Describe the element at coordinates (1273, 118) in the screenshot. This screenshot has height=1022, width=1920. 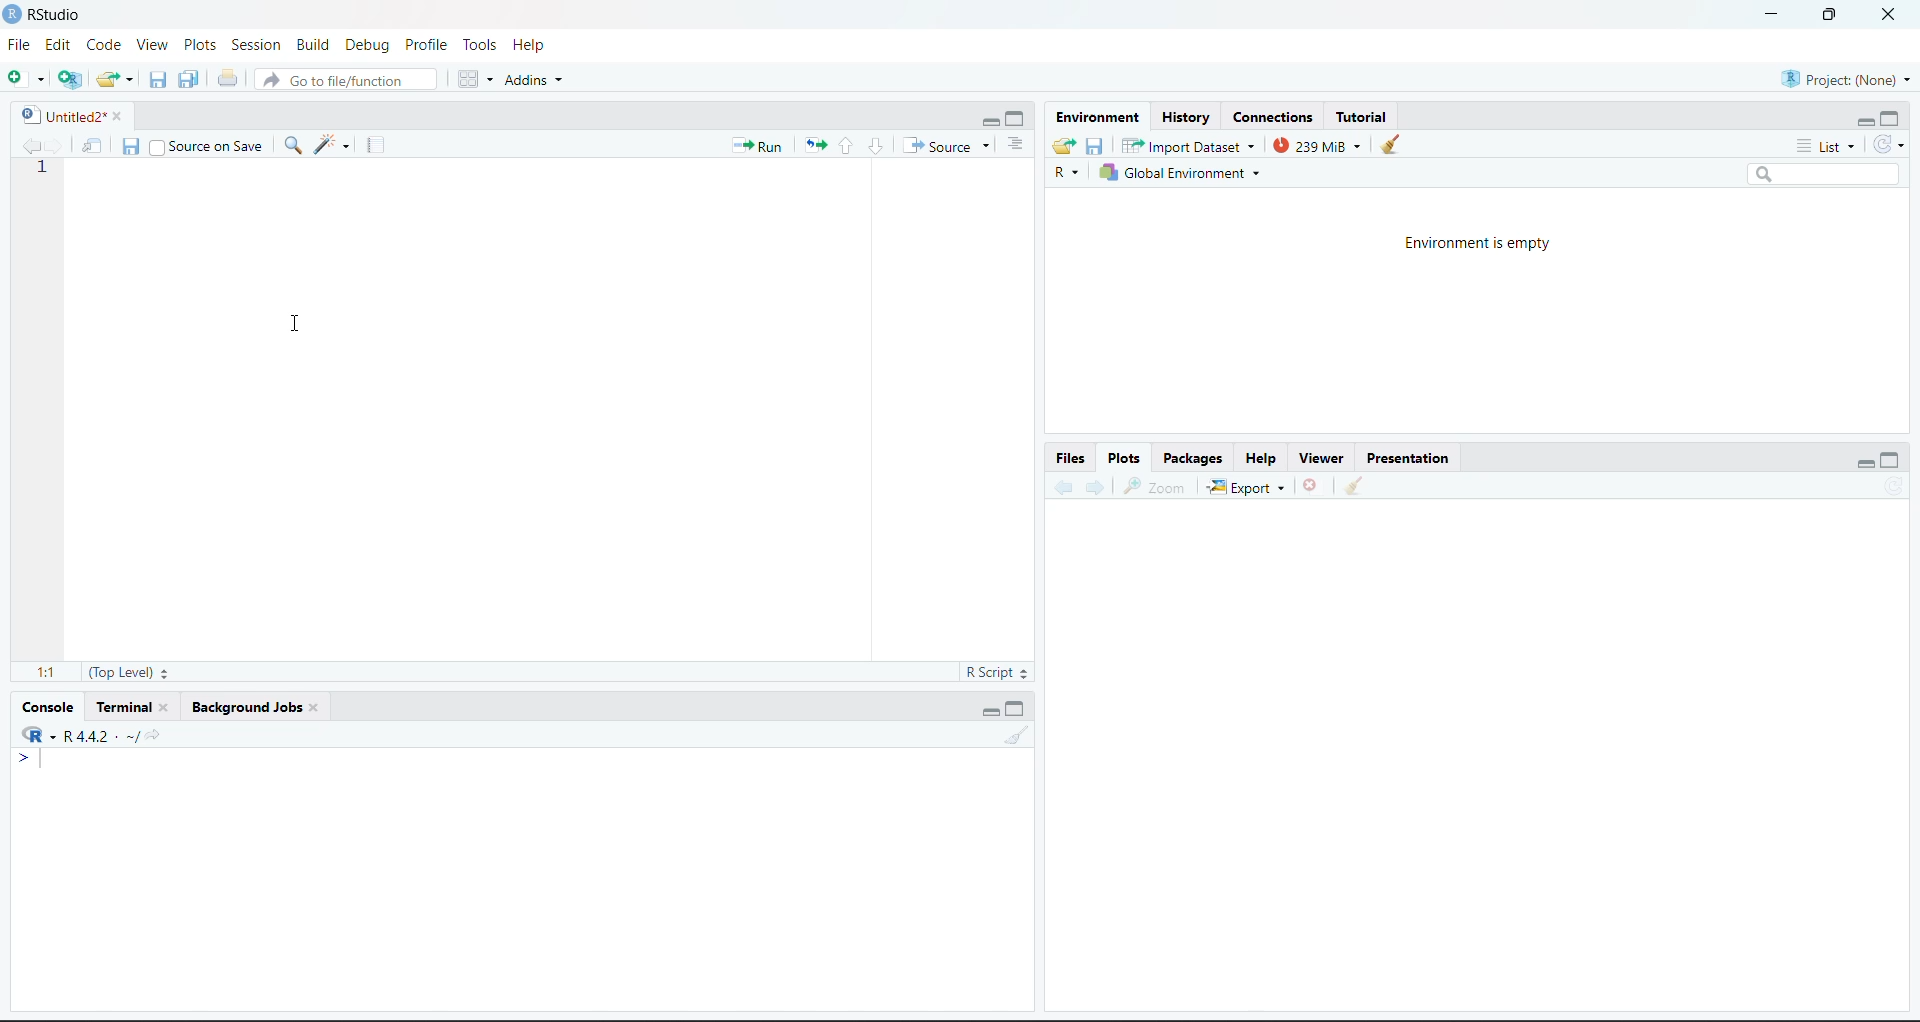
I see `Connections` at that location.